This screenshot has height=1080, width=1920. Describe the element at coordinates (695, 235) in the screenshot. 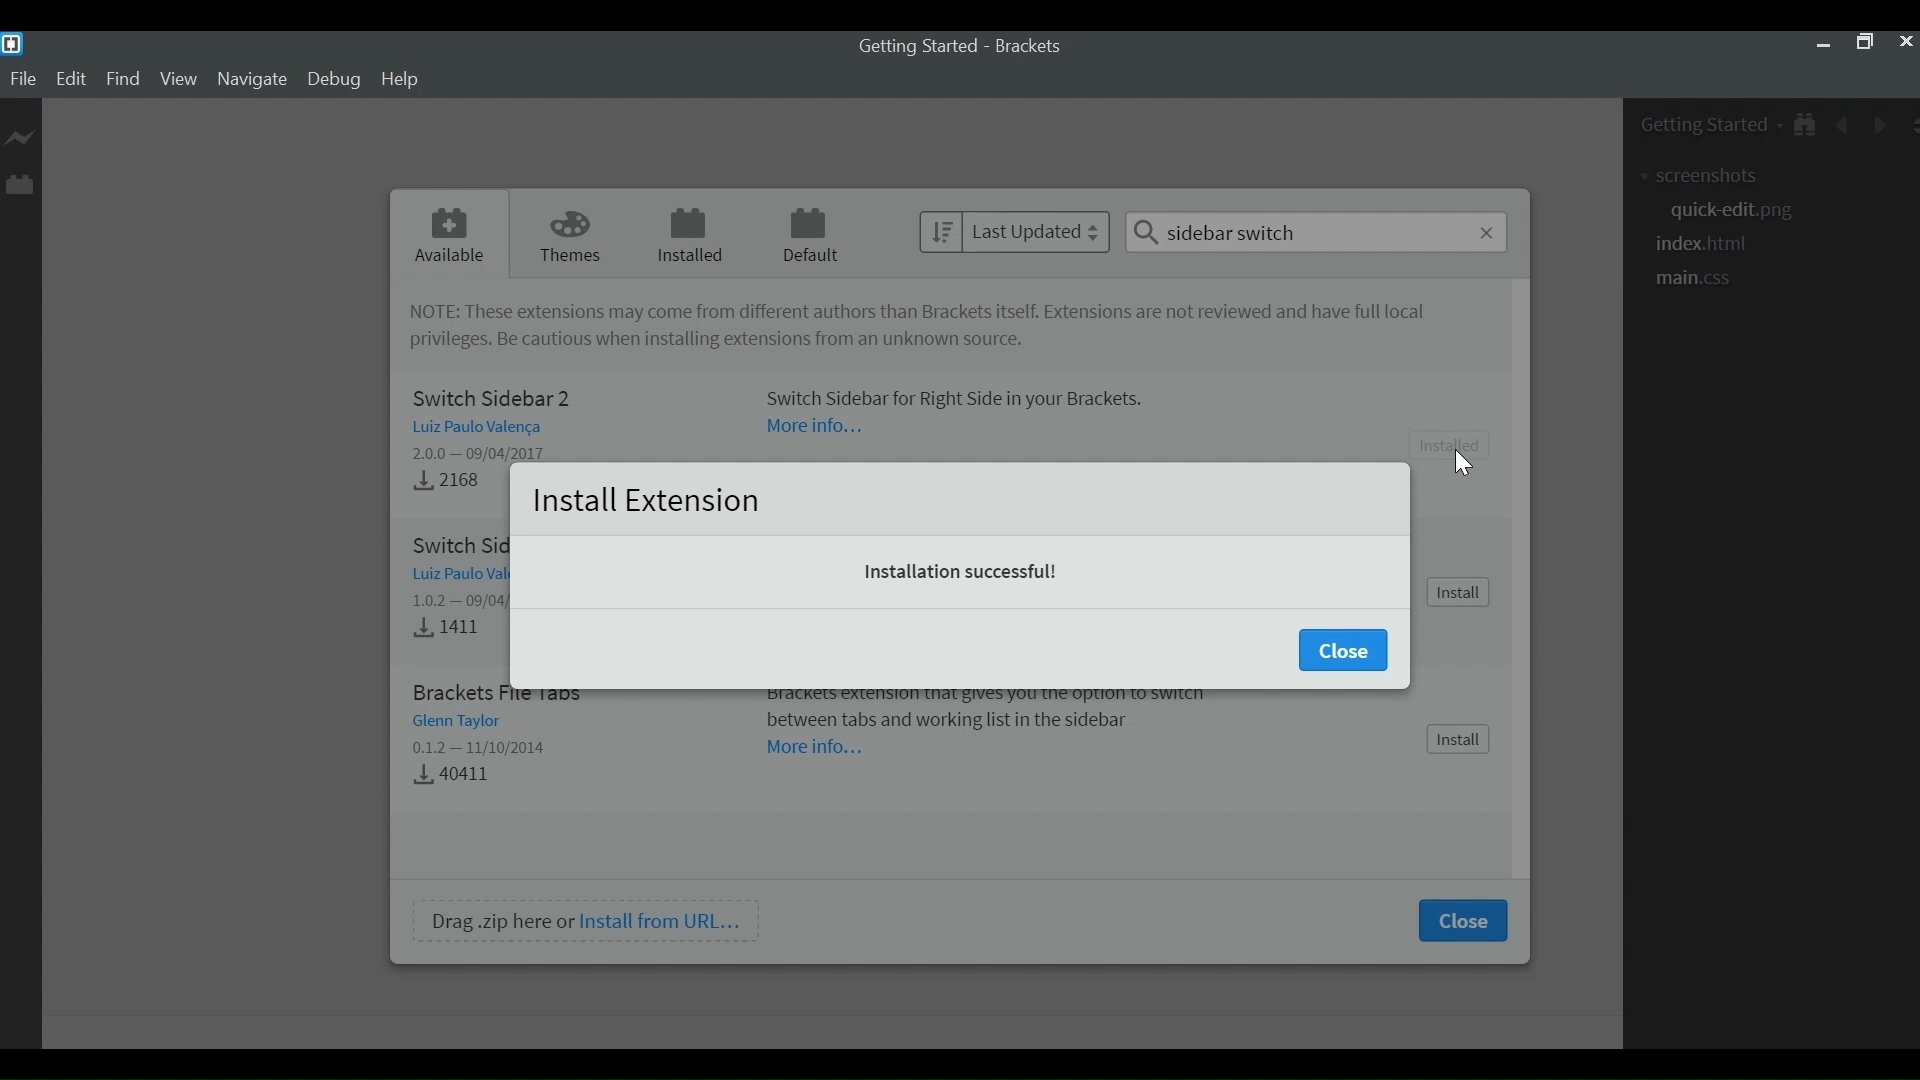

I see `Installed ` at that location.